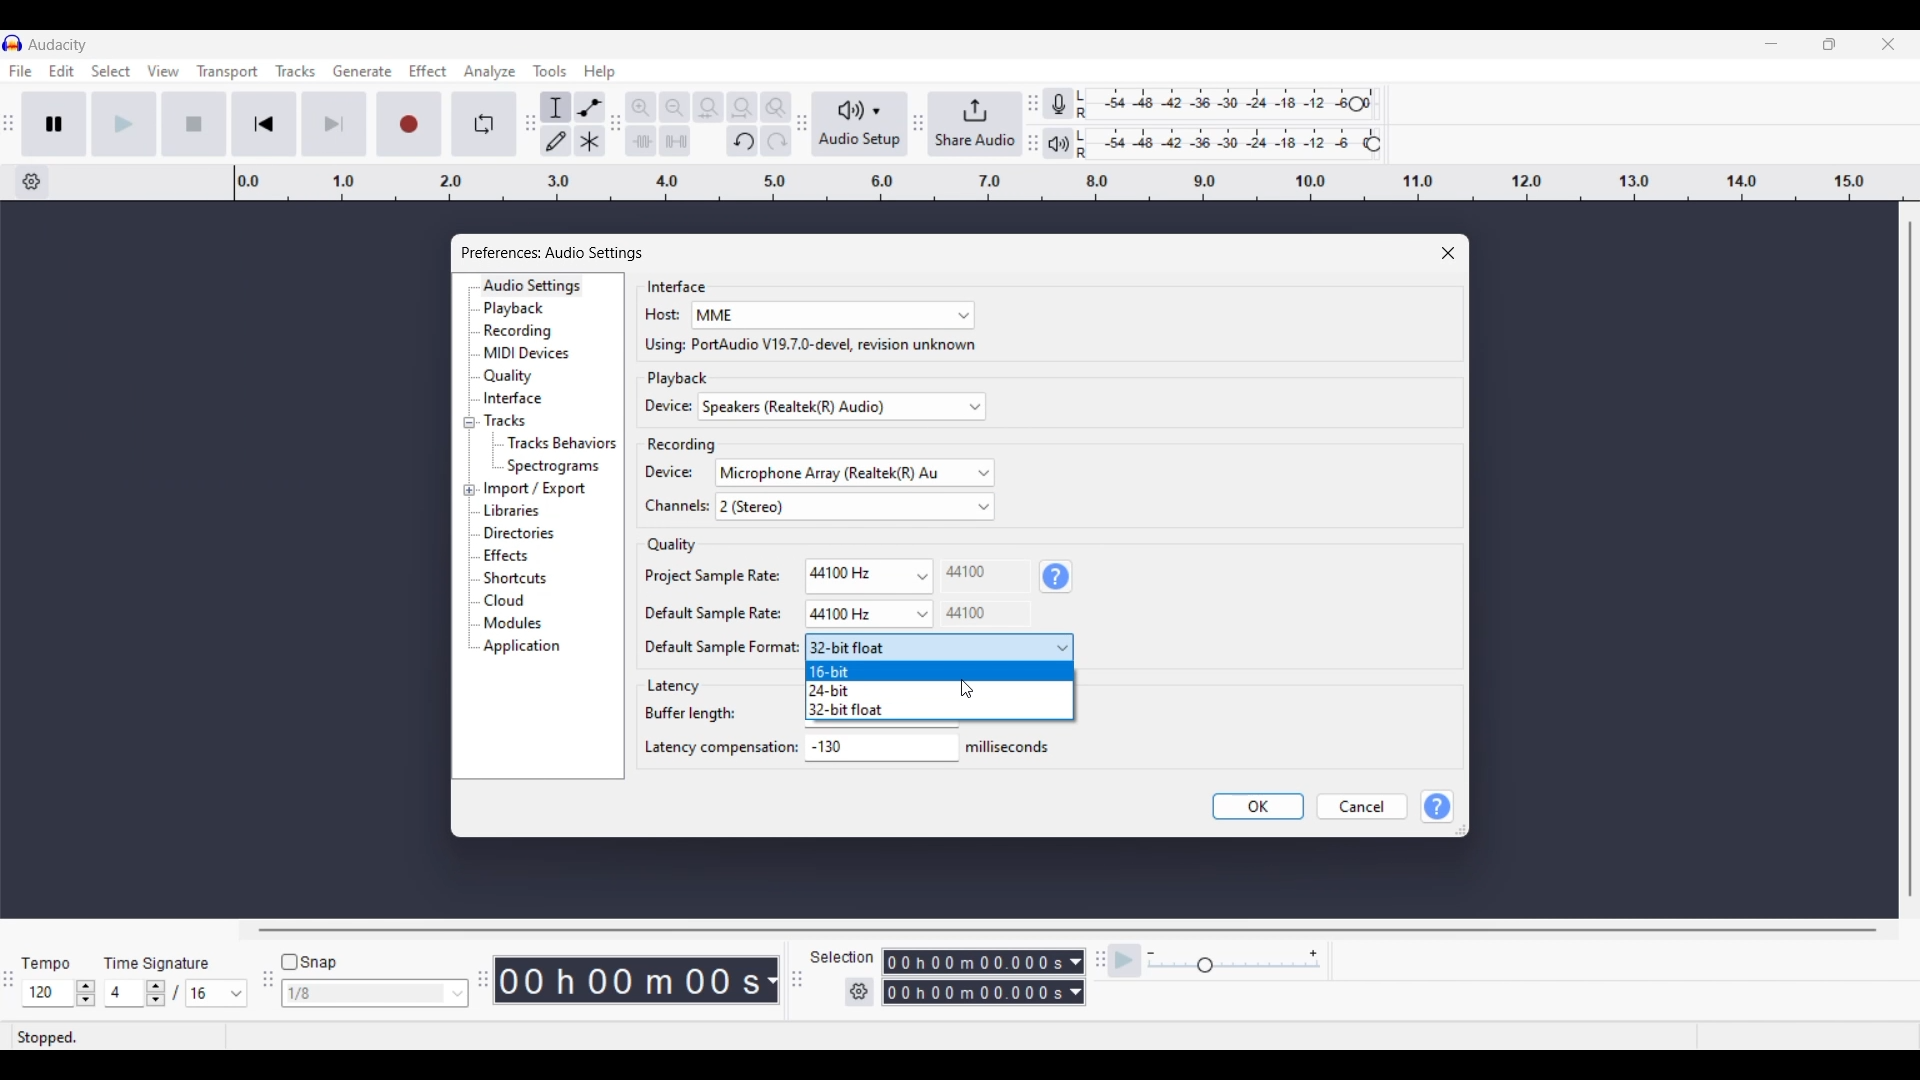 The height and width of the screenshot is (1080, 1920). Describe the element at coordinates (31, 182) in the screenshot. I see `Timeline options` at that location.